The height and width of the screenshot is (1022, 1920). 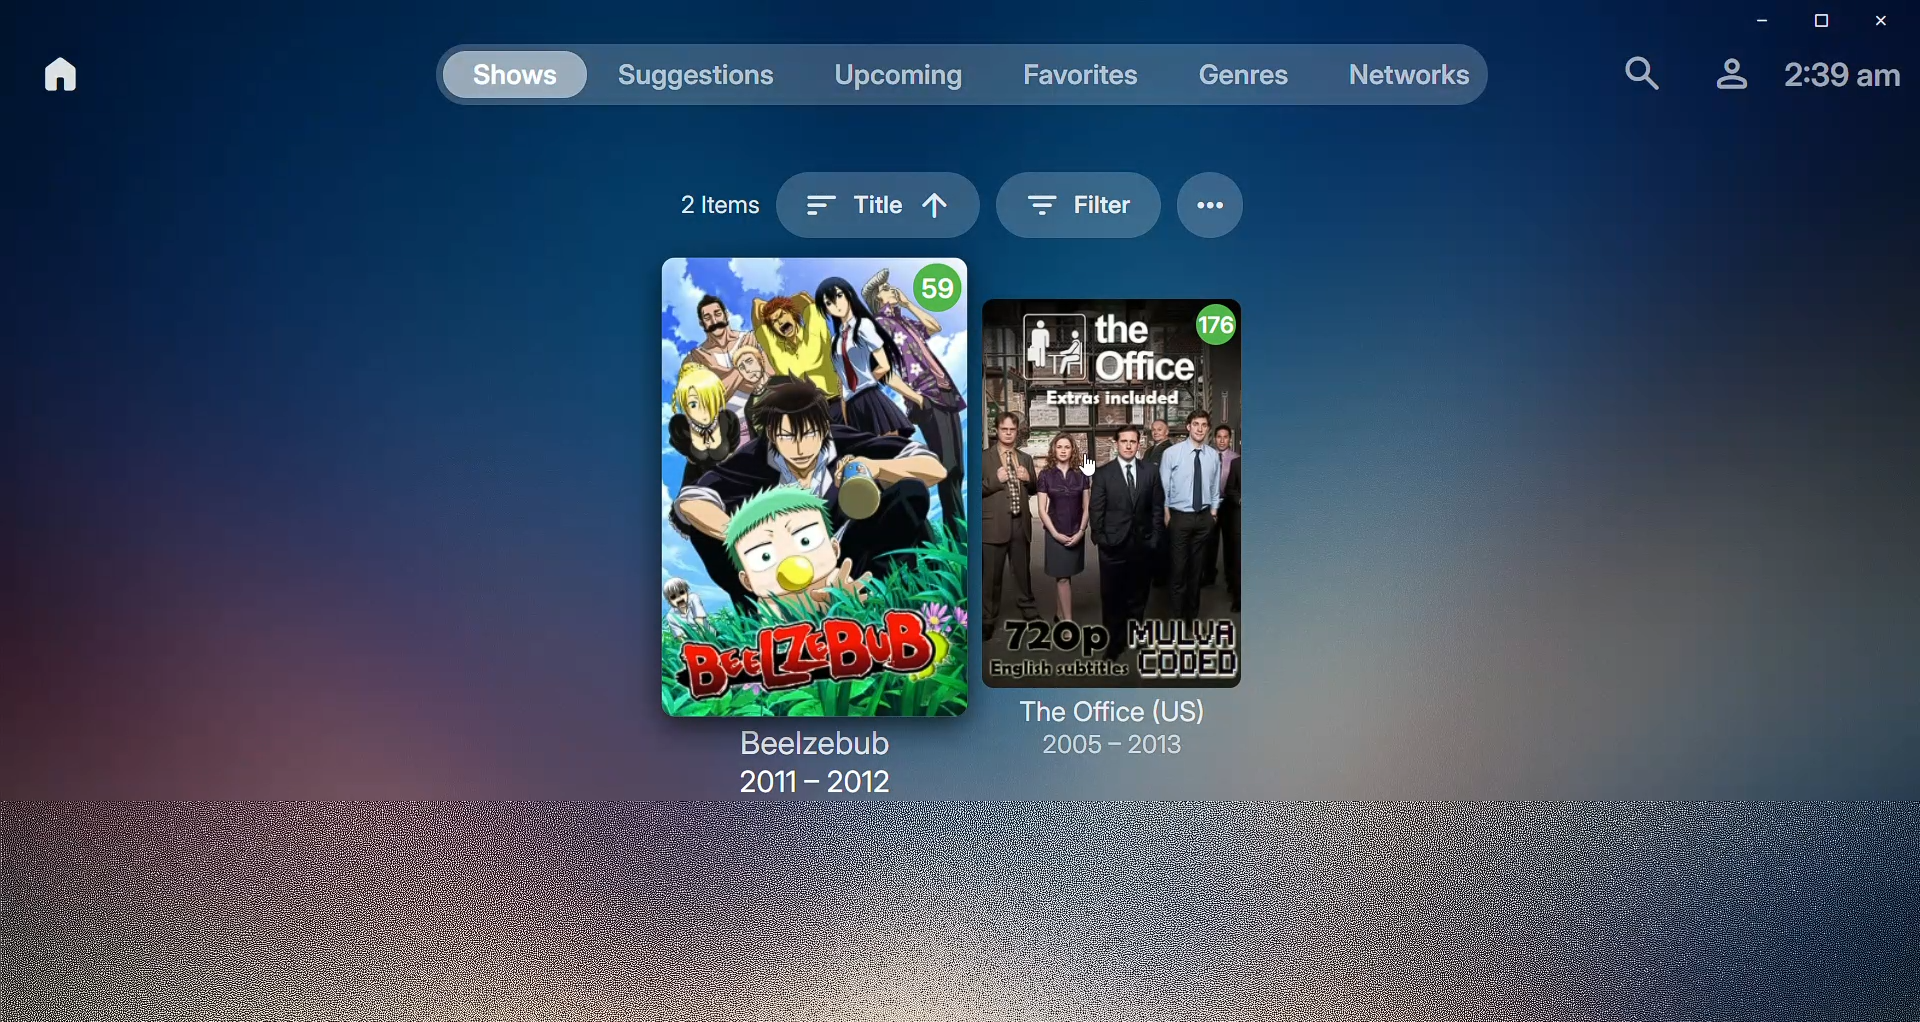 What do you see at coordinates (1810, 22) in the screenshot?
I see `Restore` at bounding box center [1810, 22].